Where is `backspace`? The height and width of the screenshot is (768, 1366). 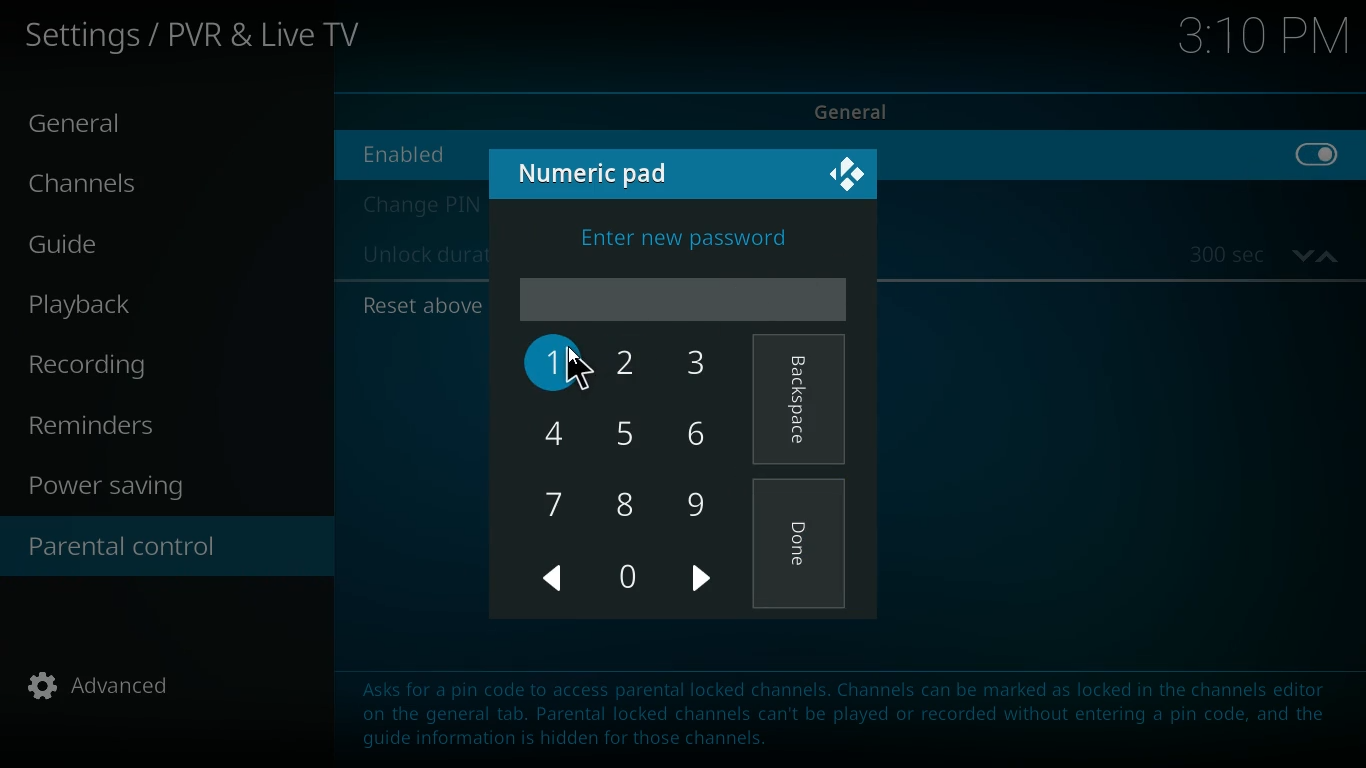
backspace is located at coordinates (801, 402).